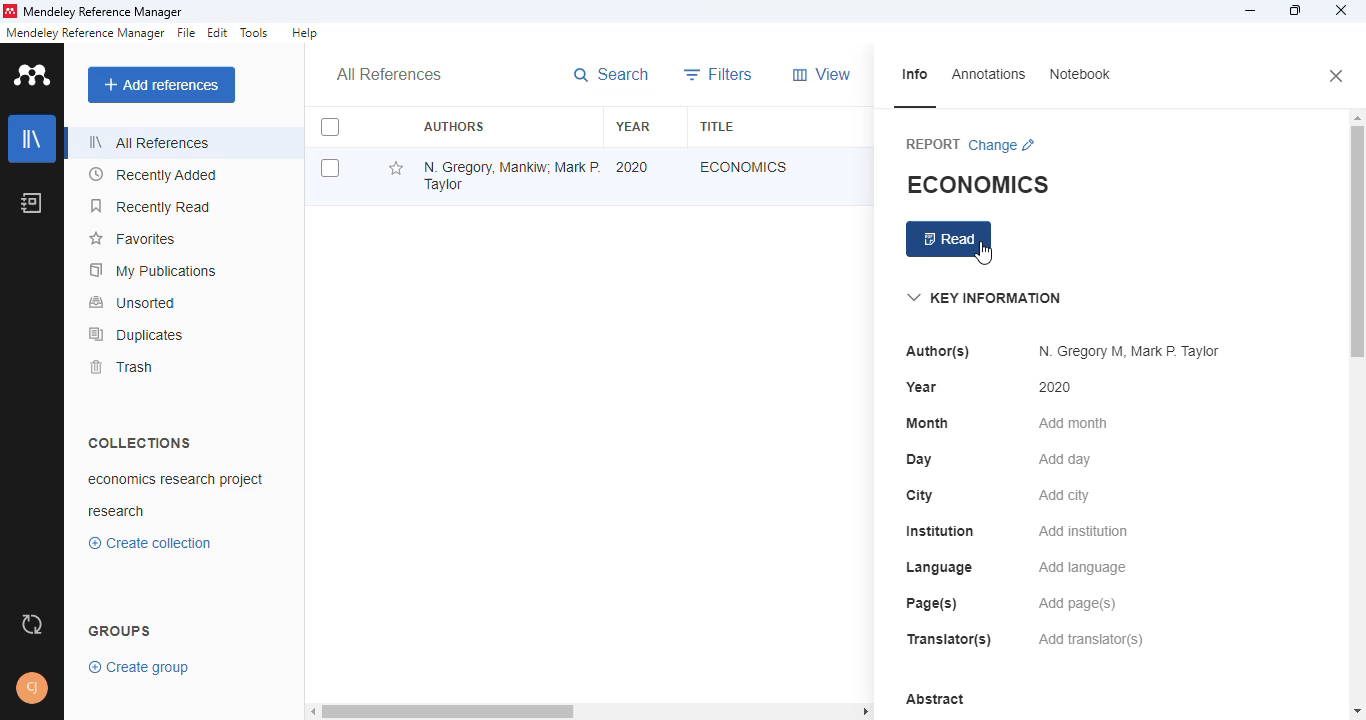 This screenshot has height=720, width=1366. I want to click on year, so click(922, 387).